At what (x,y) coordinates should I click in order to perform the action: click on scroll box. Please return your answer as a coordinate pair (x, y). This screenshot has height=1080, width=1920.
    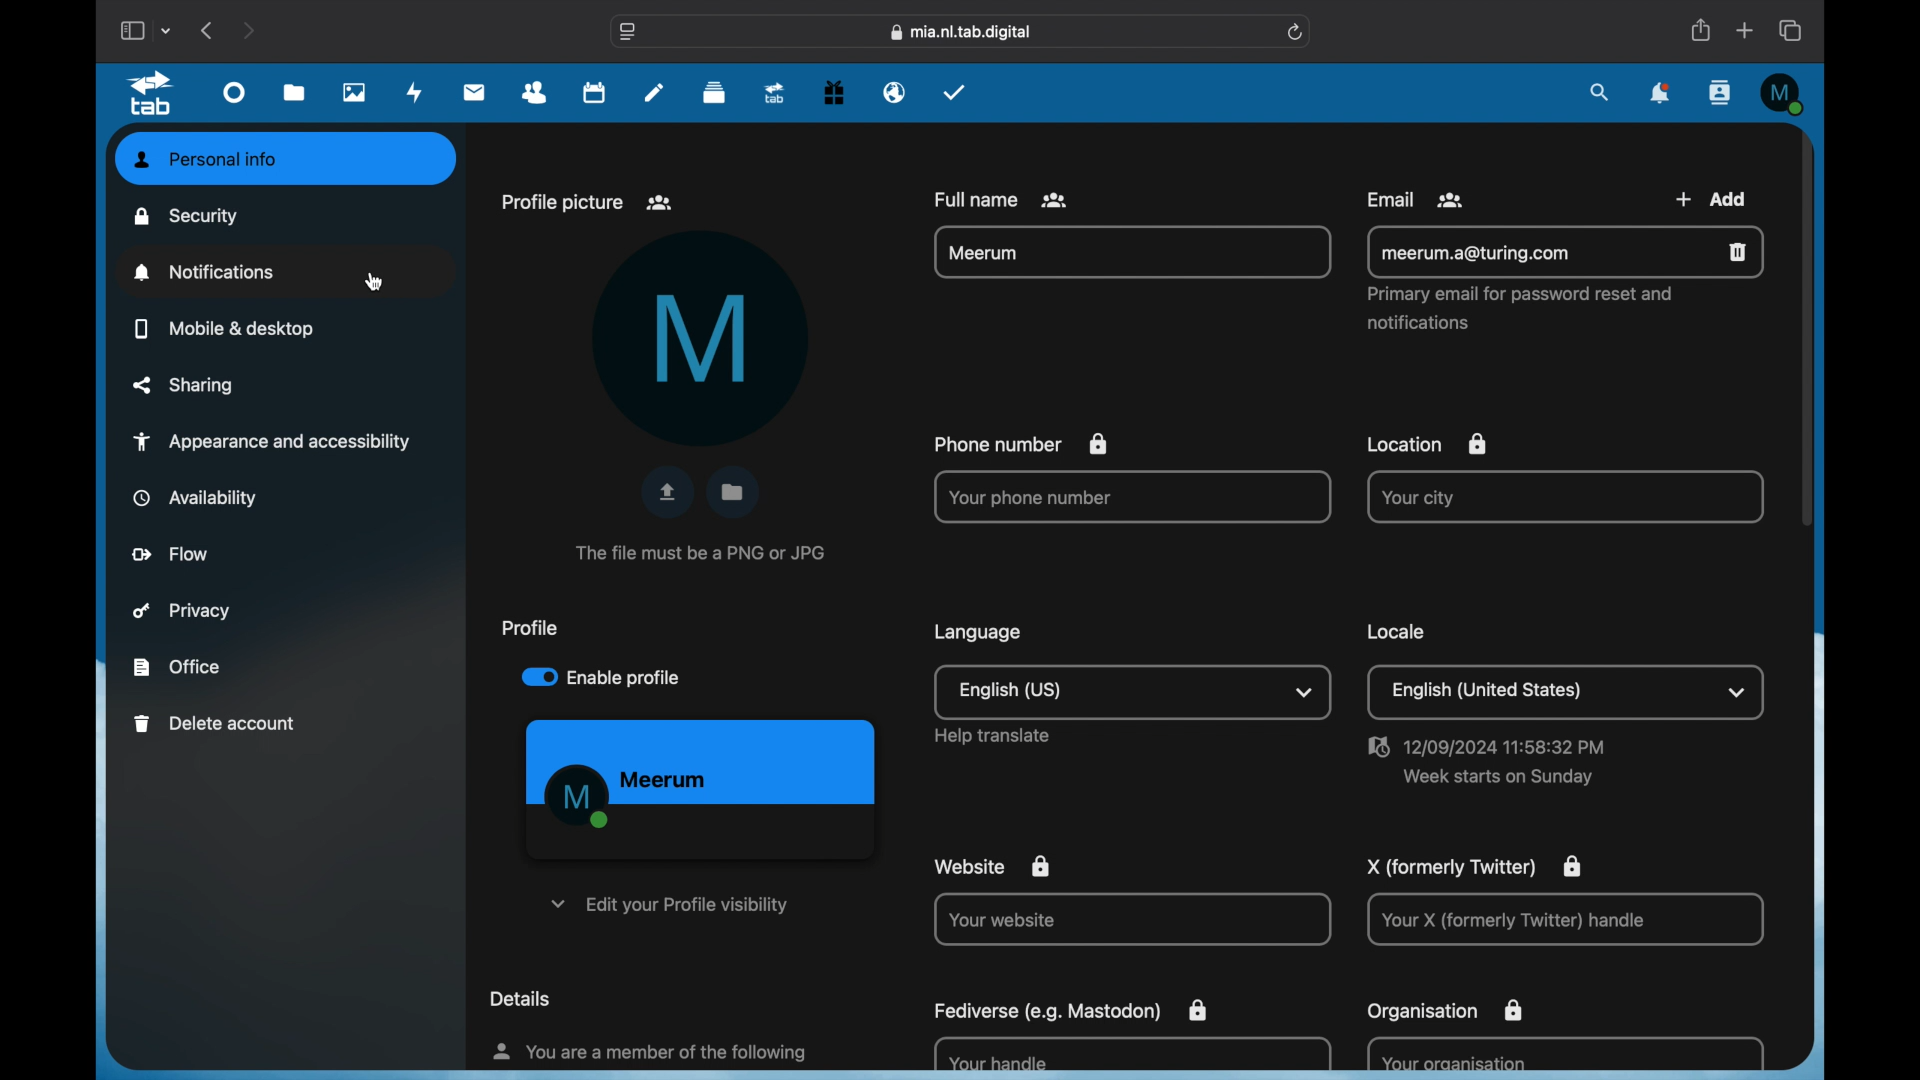
    Looking at the image, I should click on (1808, 328).